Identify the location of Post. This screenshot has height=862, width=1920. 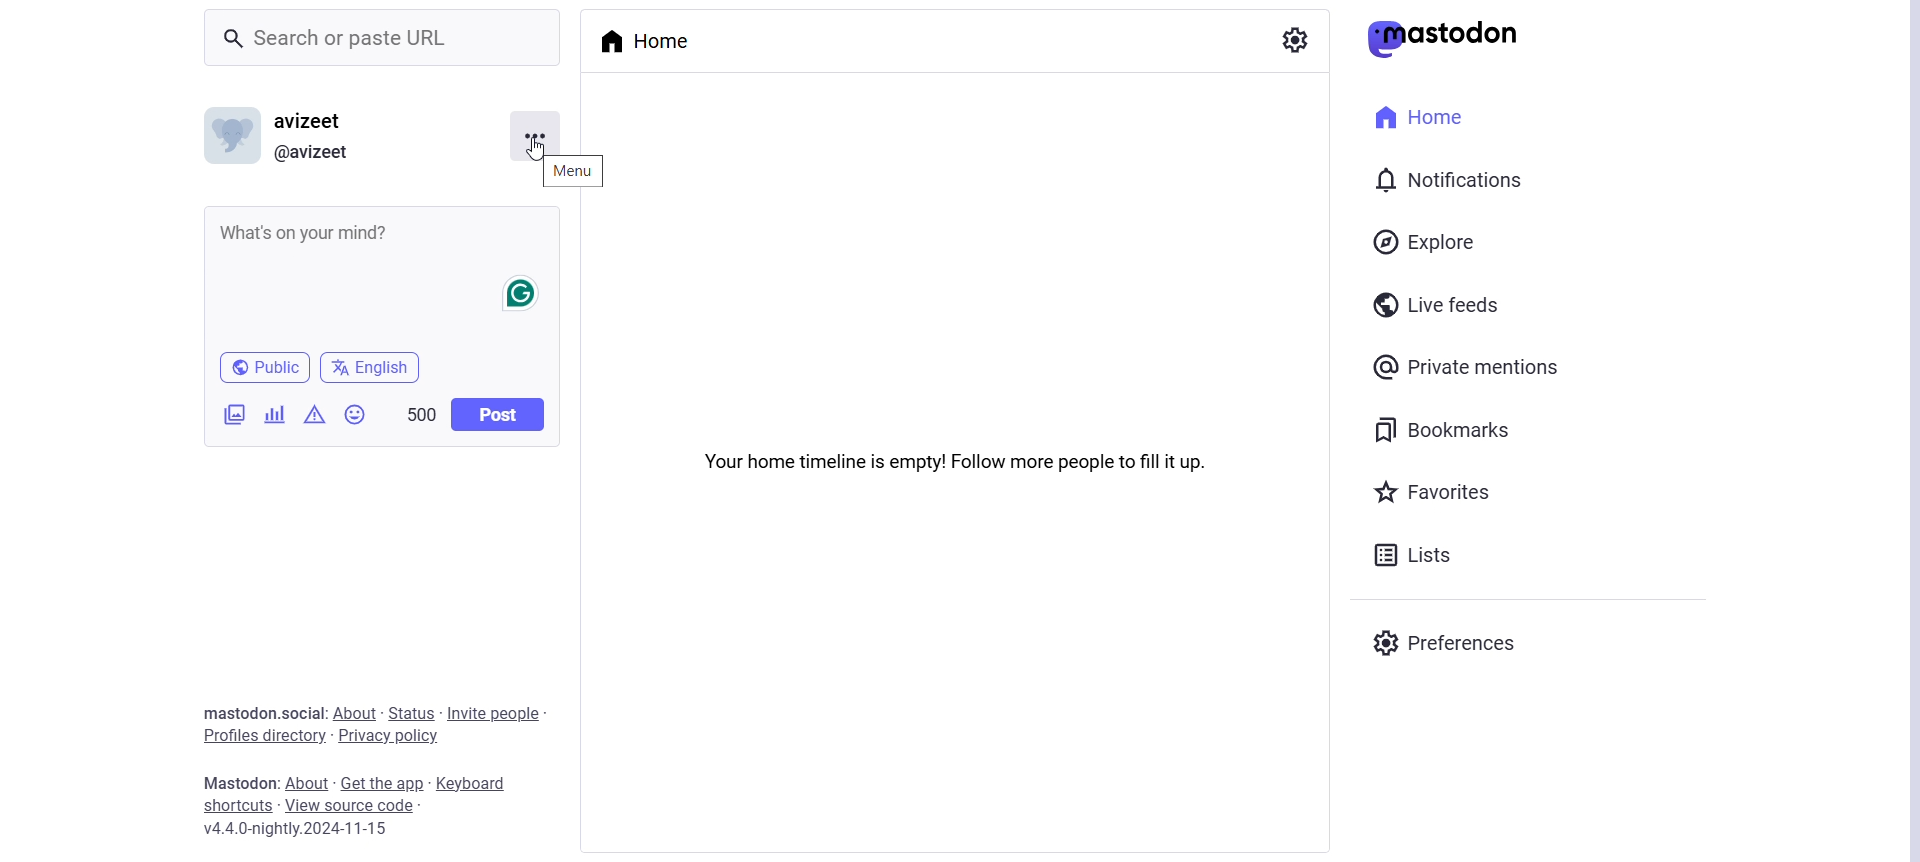
(498, 414).